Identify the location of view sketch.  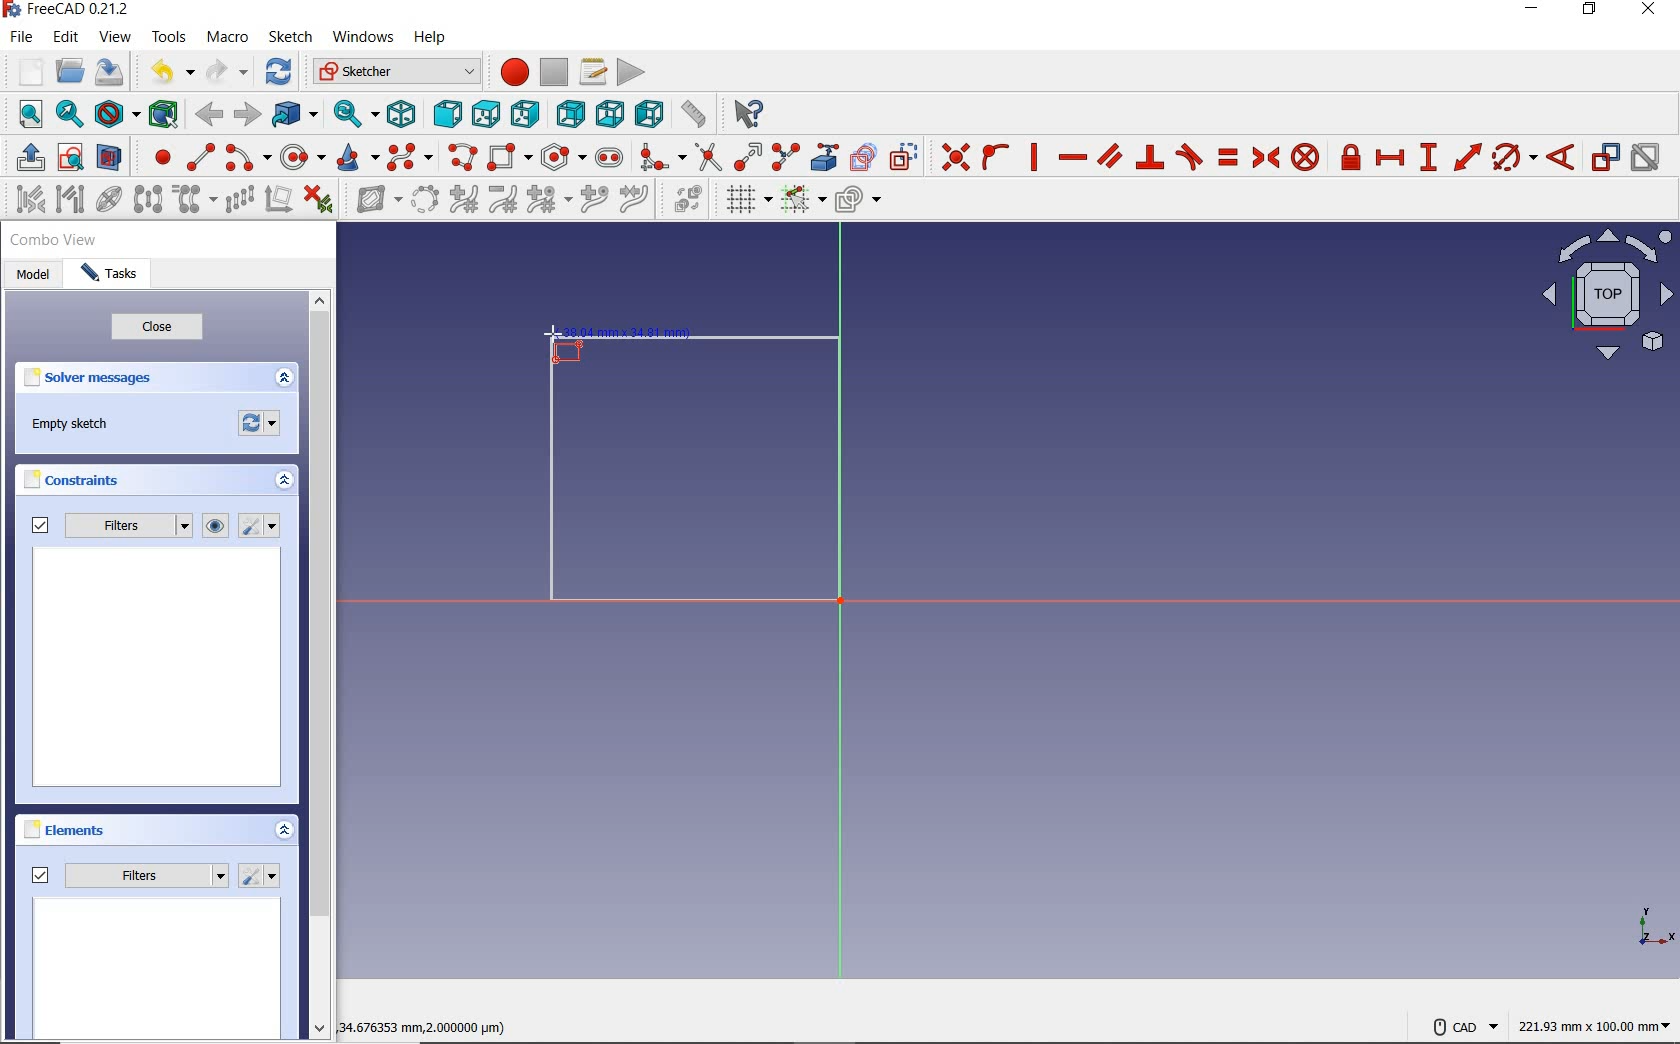
(71, 158).